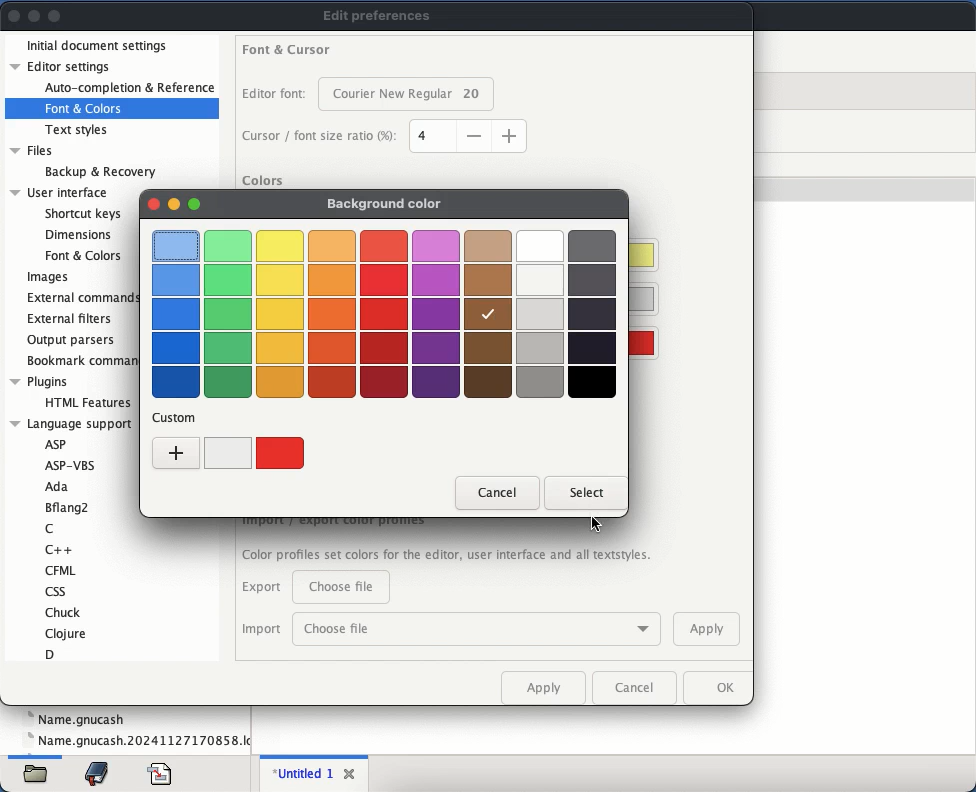 The image size is (976, 792). I want to click on output parsers, so click(74, 341).